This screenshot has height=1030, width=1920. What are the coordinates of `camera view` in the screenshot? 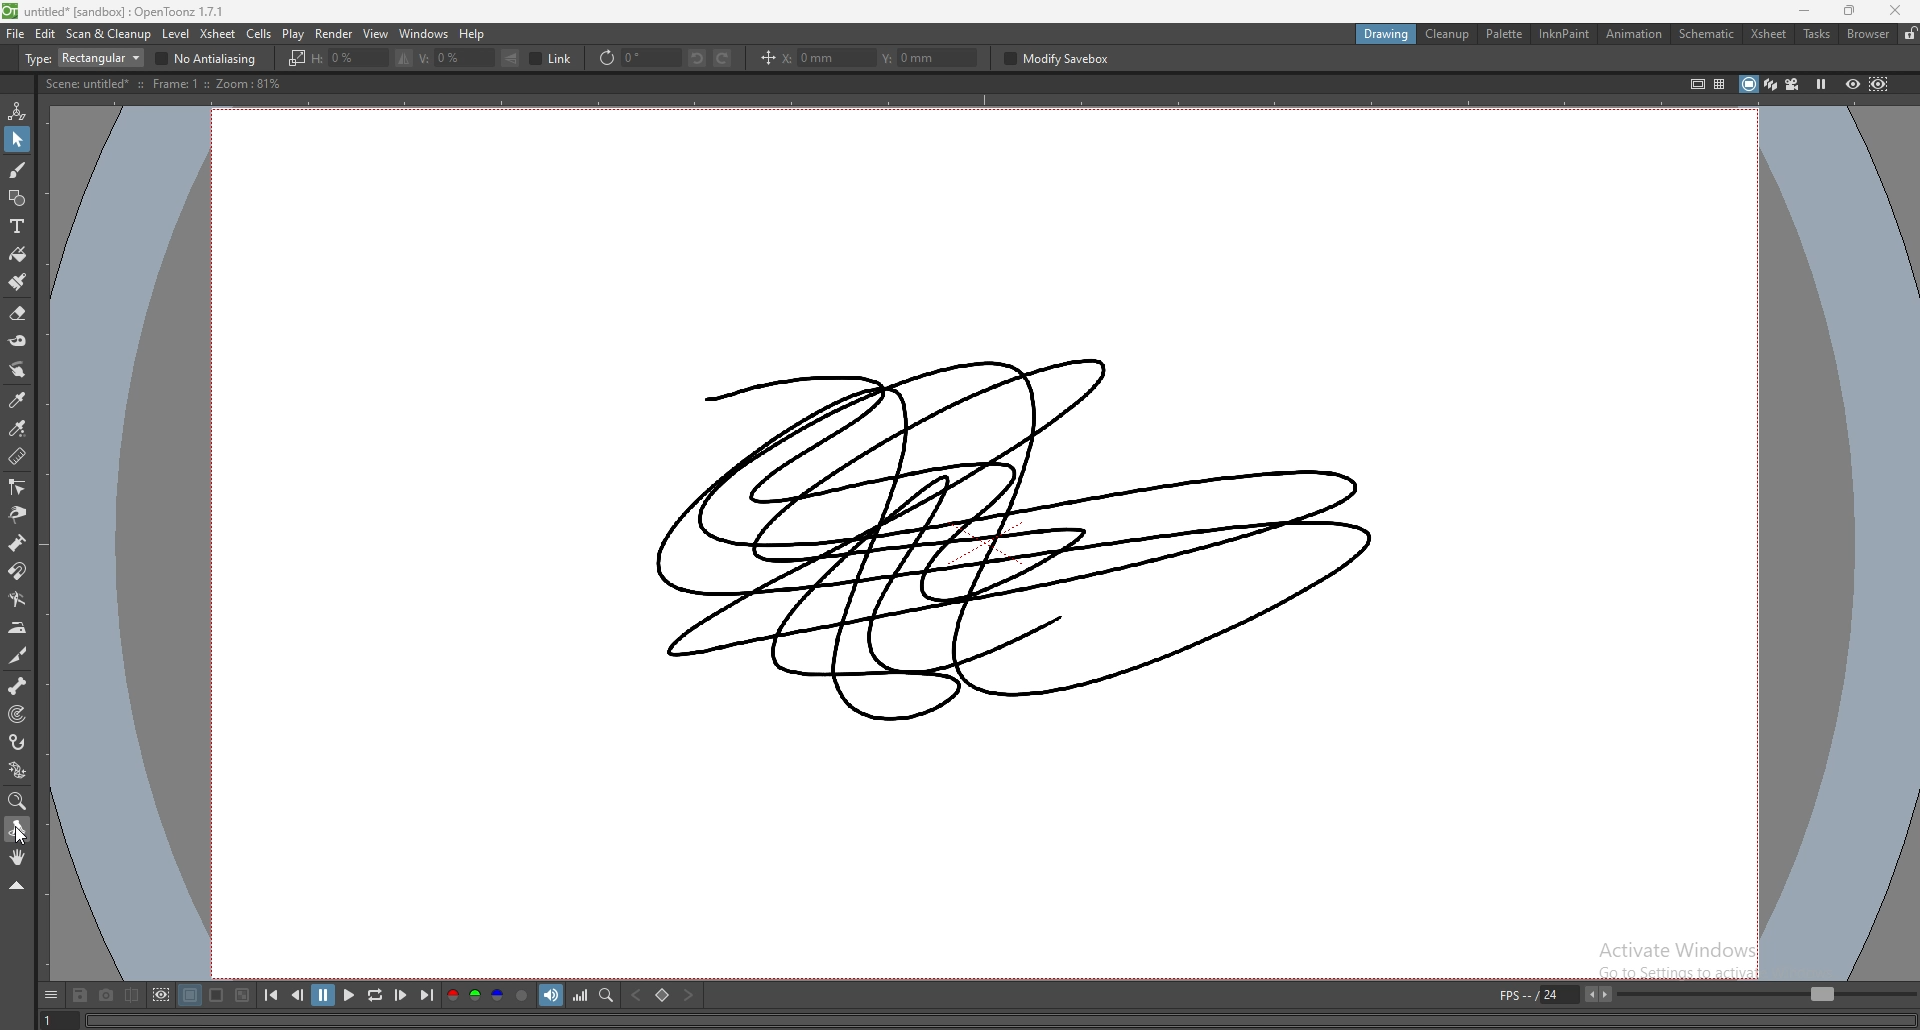 It's located at (1793, 85).